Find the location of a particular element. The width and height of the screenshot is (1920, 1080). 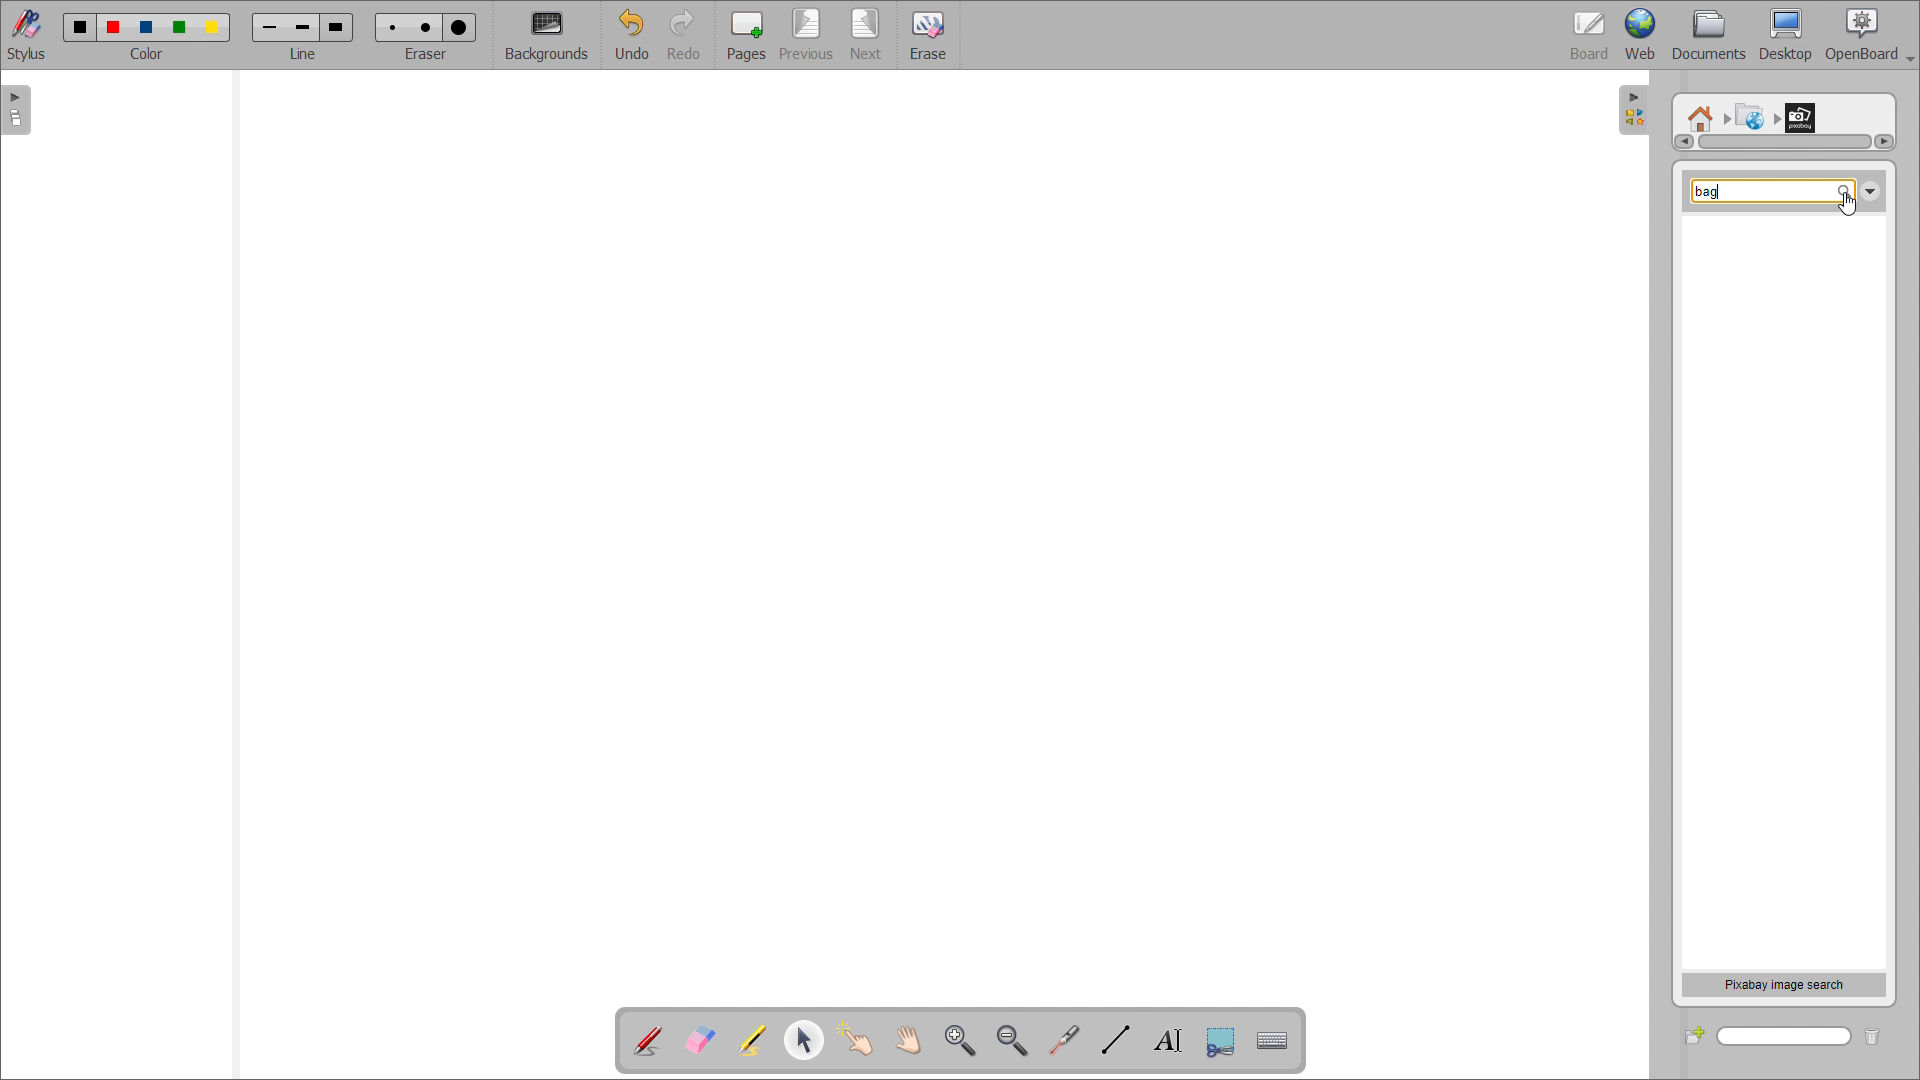

Open folder view is located at coordinates (1642, 113).